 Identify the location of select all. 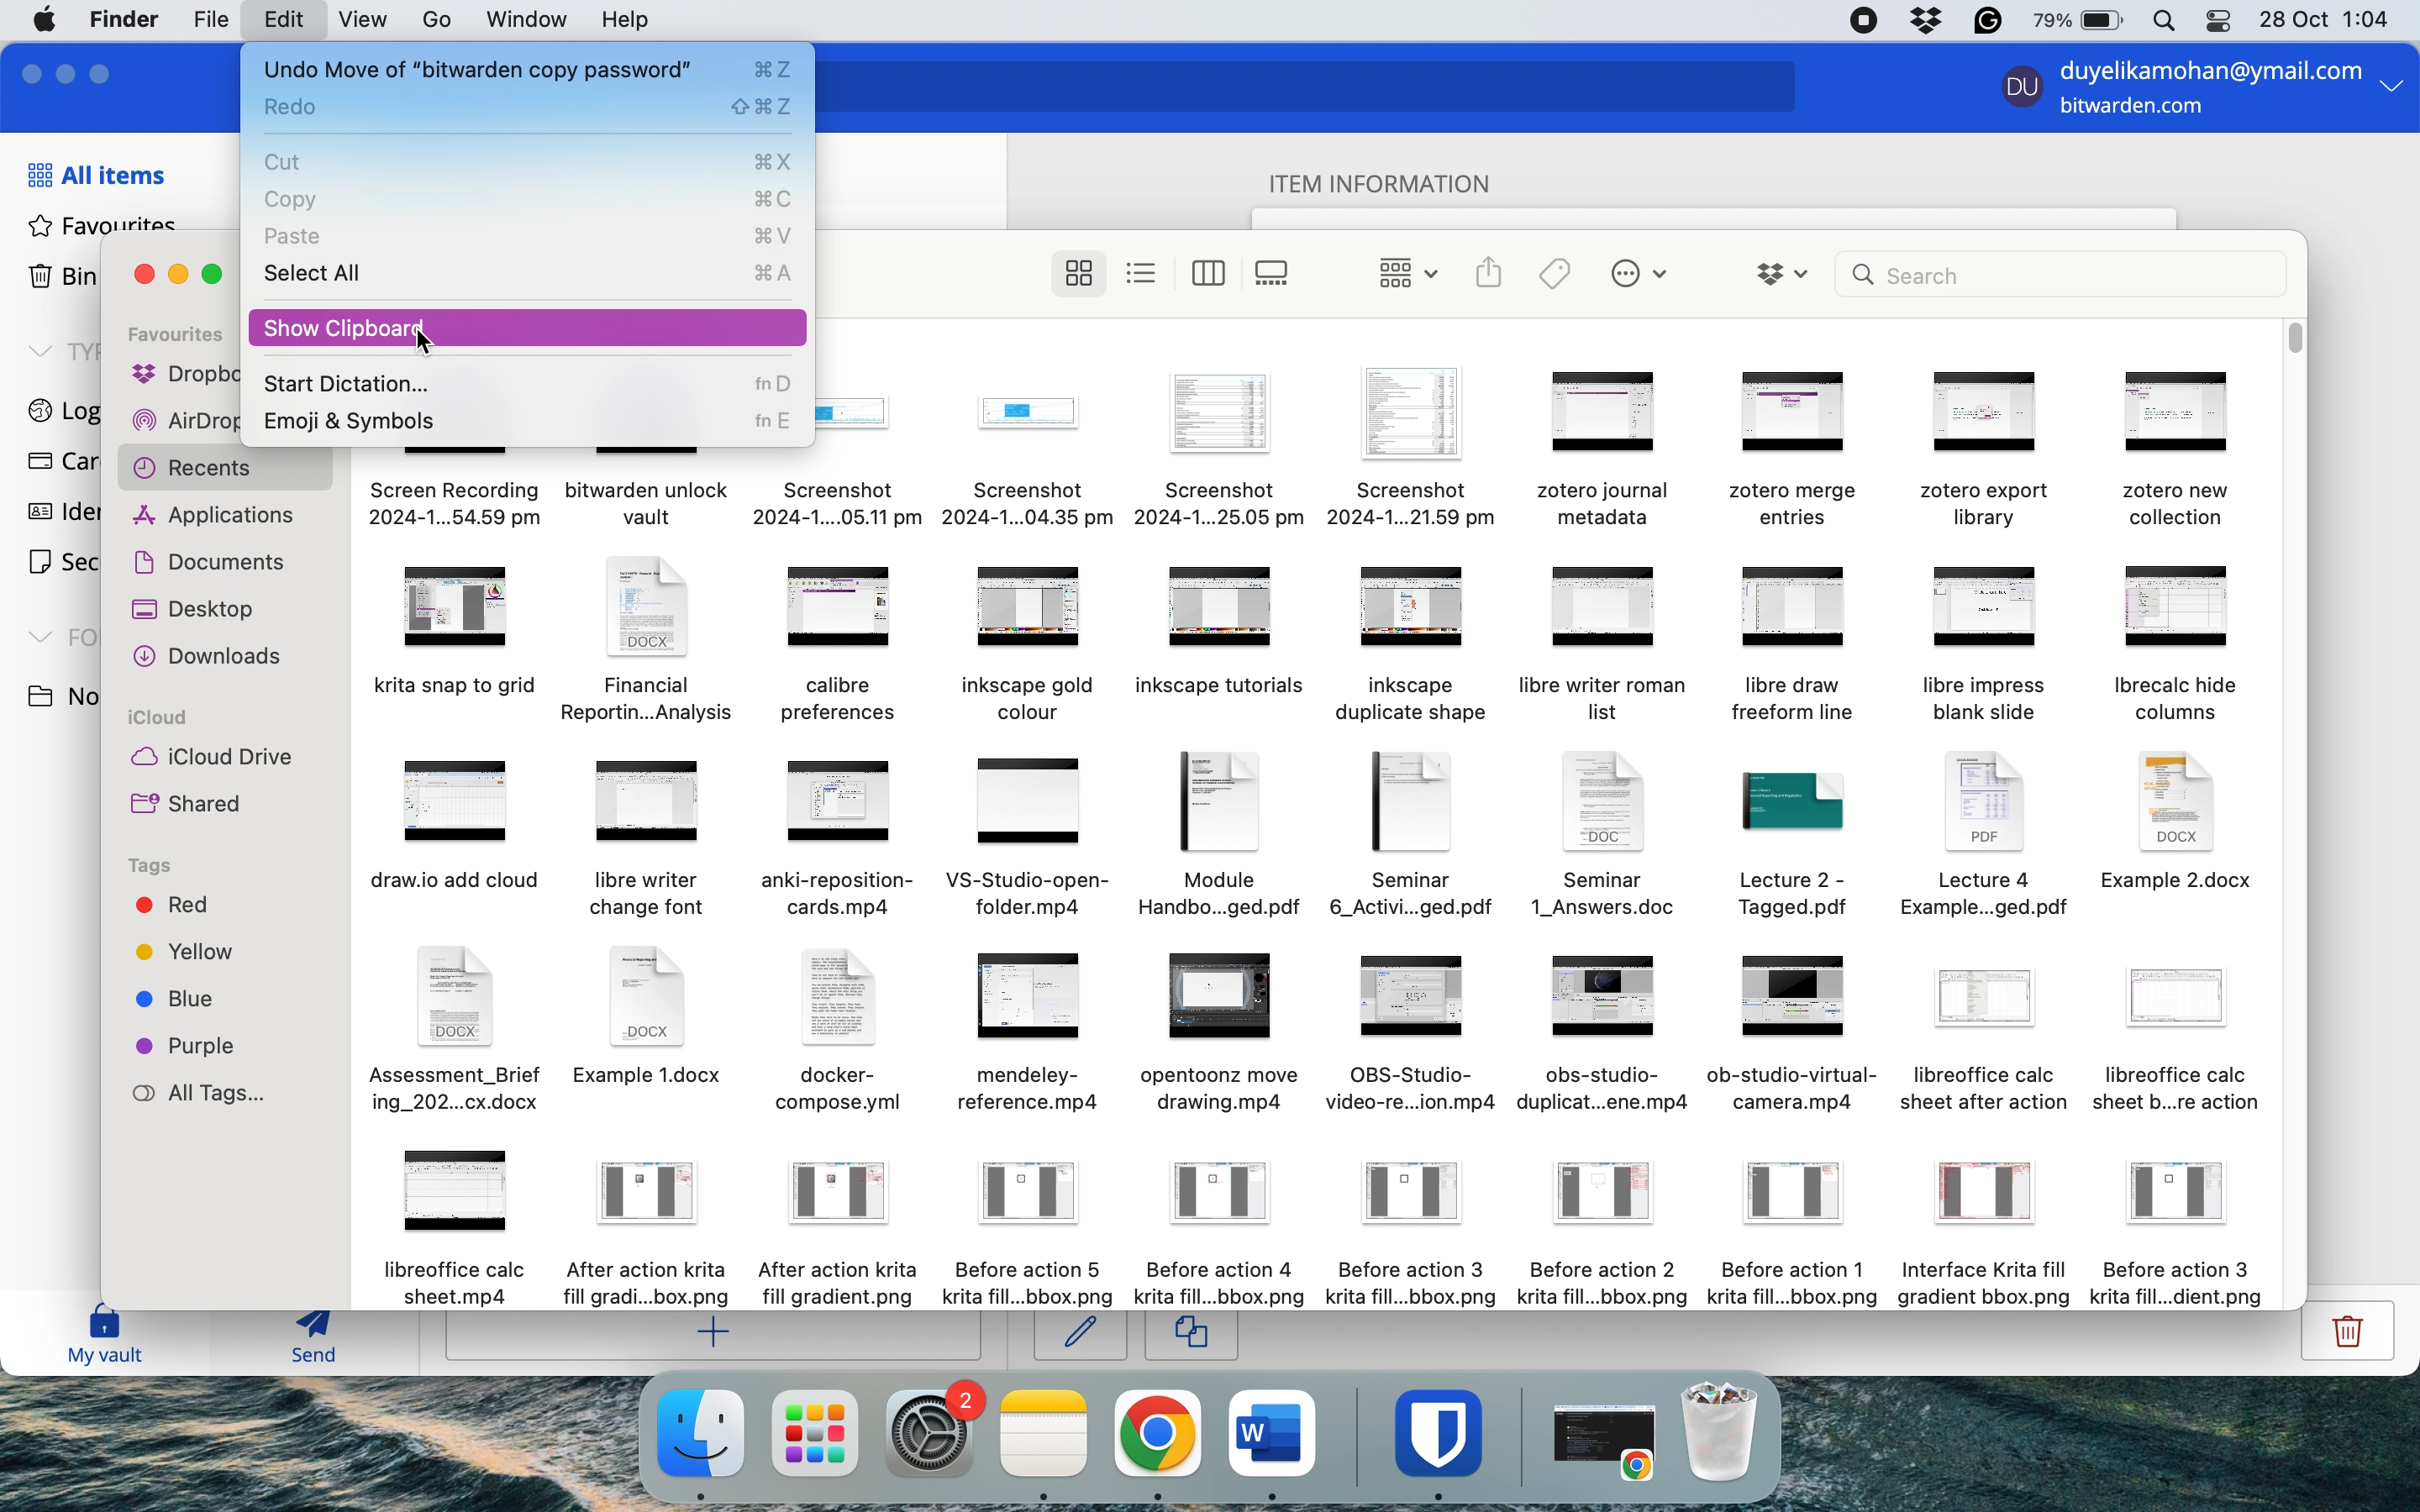
(530, 280).